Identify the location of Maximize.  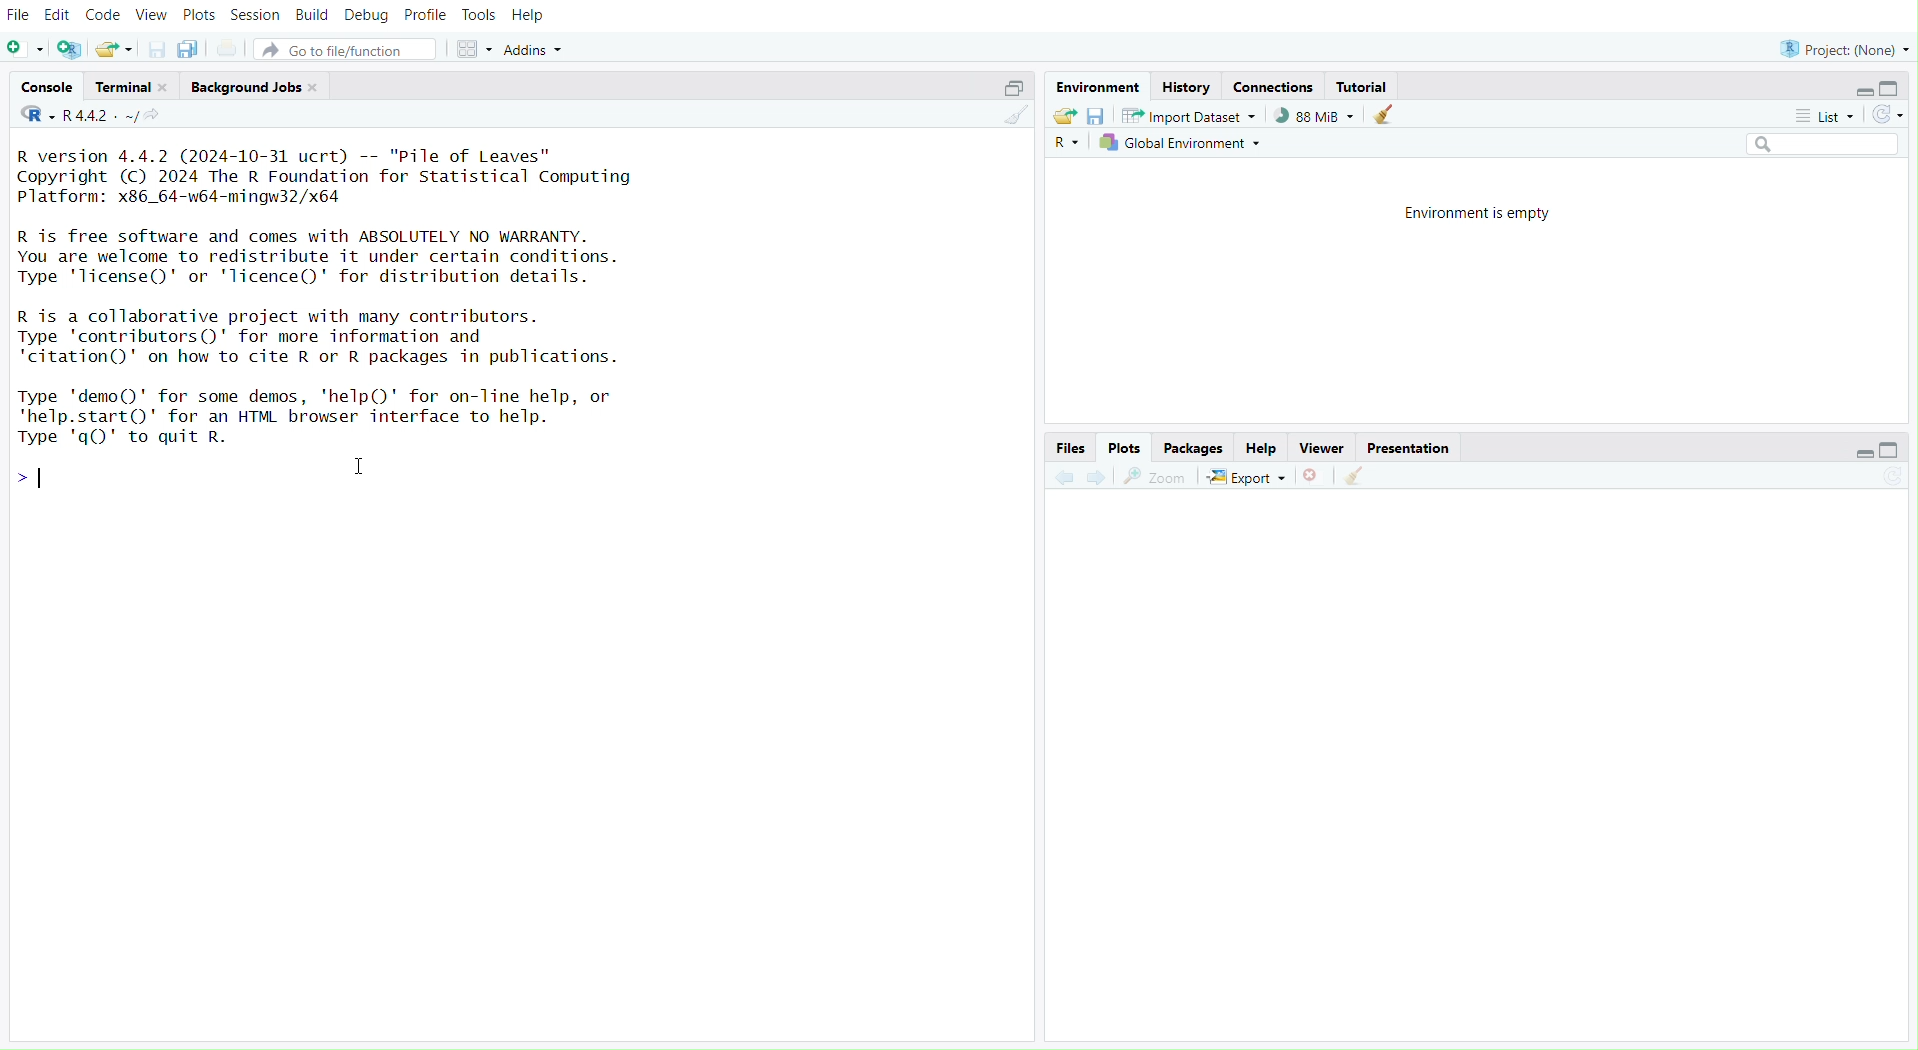
(1893, 88).